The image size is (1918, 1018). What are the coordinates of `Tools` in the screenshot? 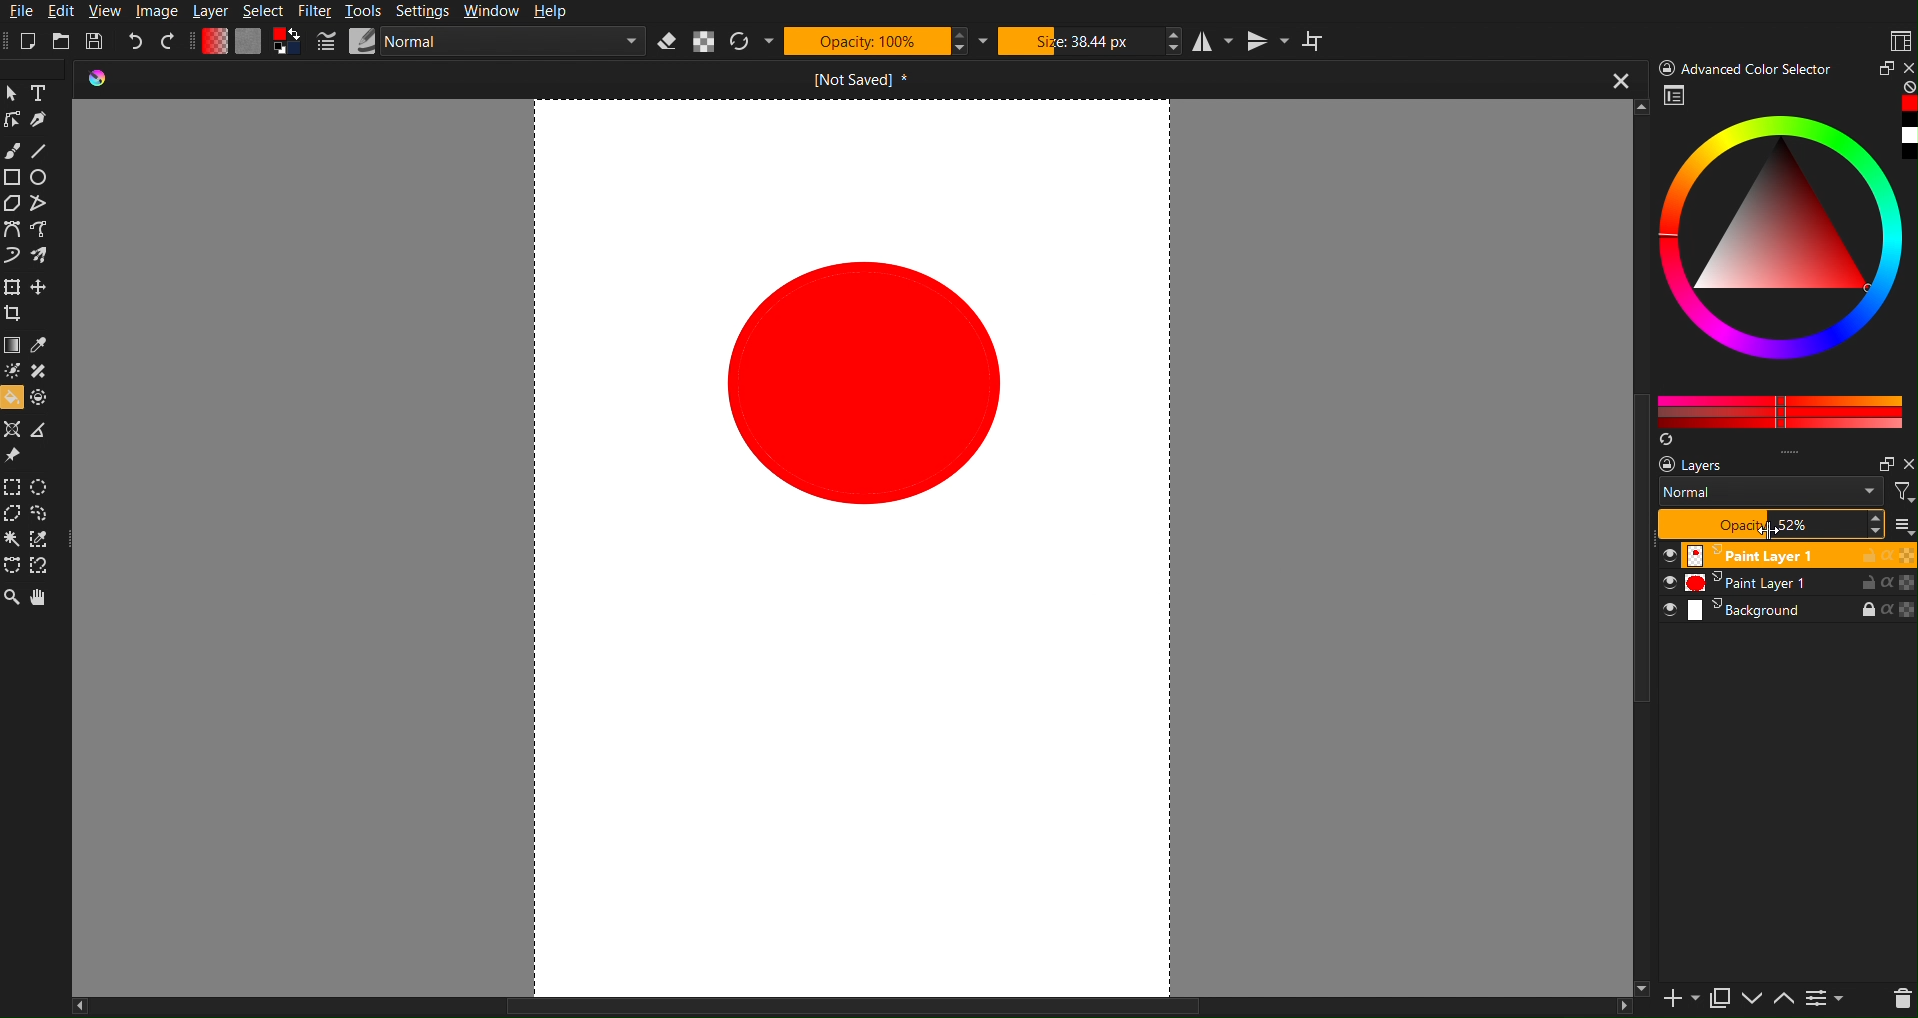 It's located at (365, 12).